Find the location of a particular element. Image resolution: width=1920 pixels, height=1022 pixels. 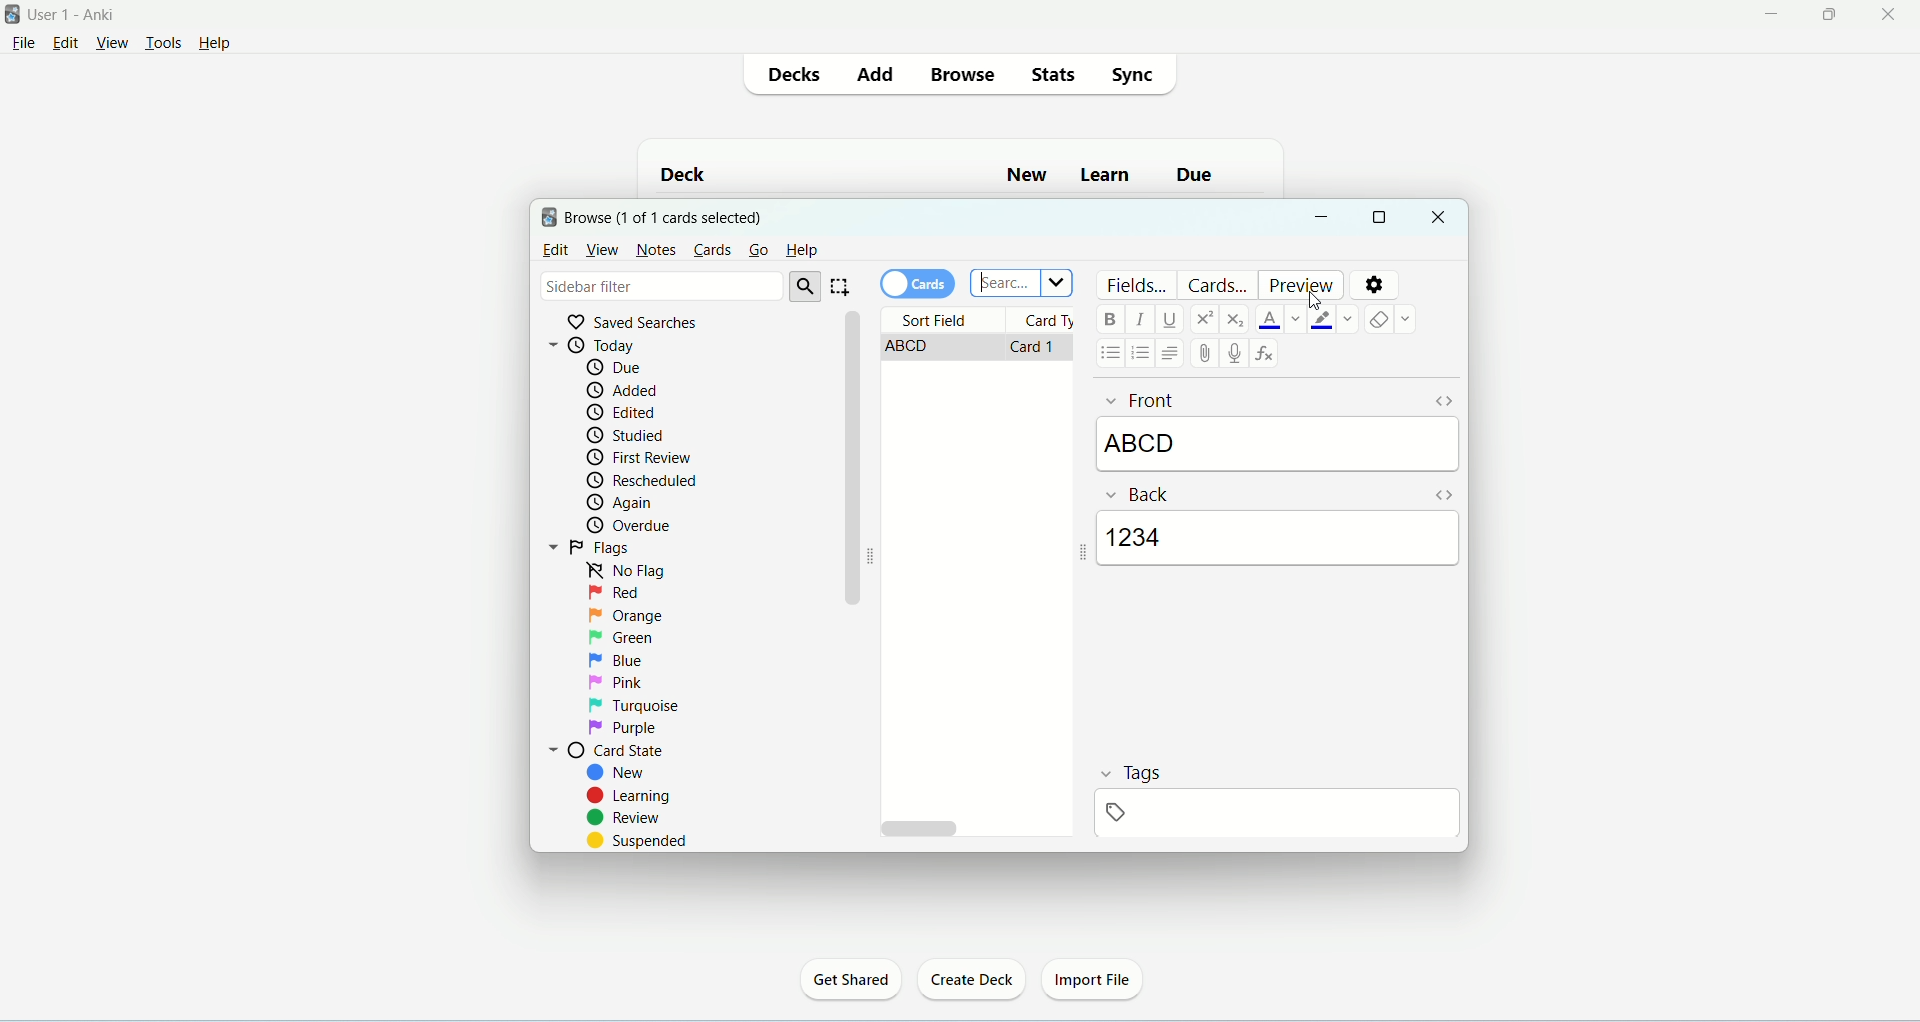

go is located at coordinates (757, 251).